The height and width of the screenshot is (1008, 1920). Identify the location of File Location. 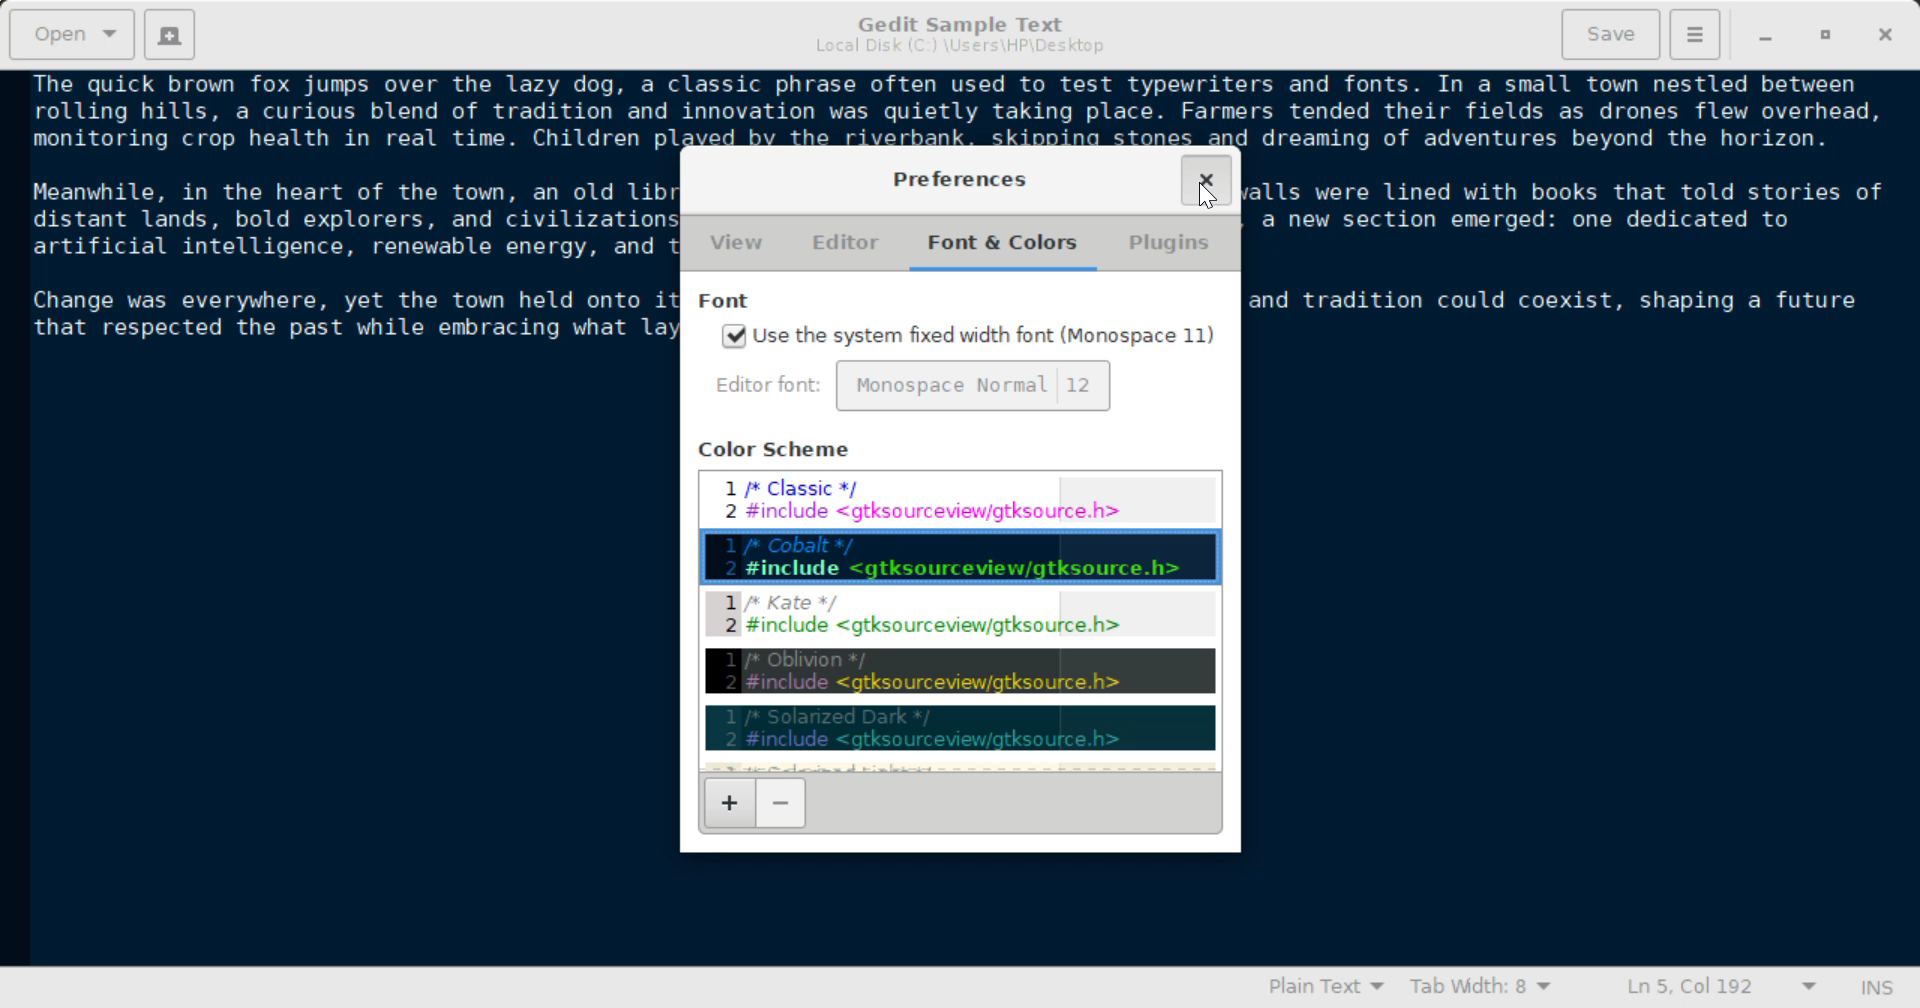
(958, 49).